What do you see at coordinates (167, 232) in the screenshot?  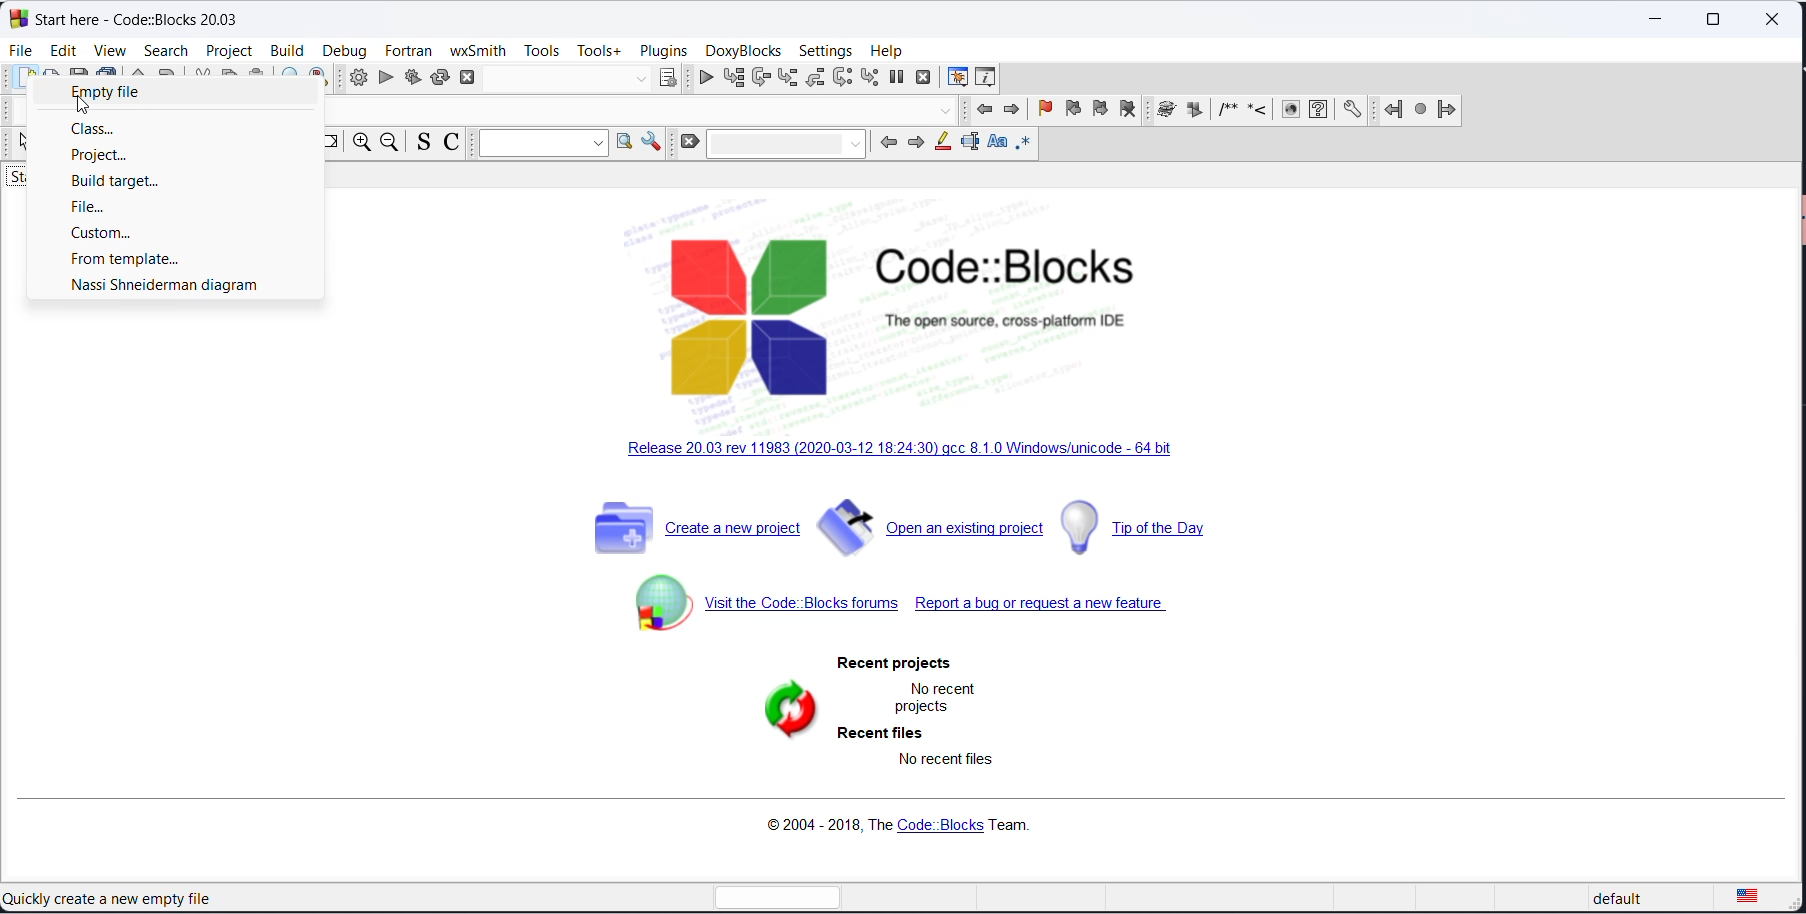 I see `custom` at bounding box center [167, 232].